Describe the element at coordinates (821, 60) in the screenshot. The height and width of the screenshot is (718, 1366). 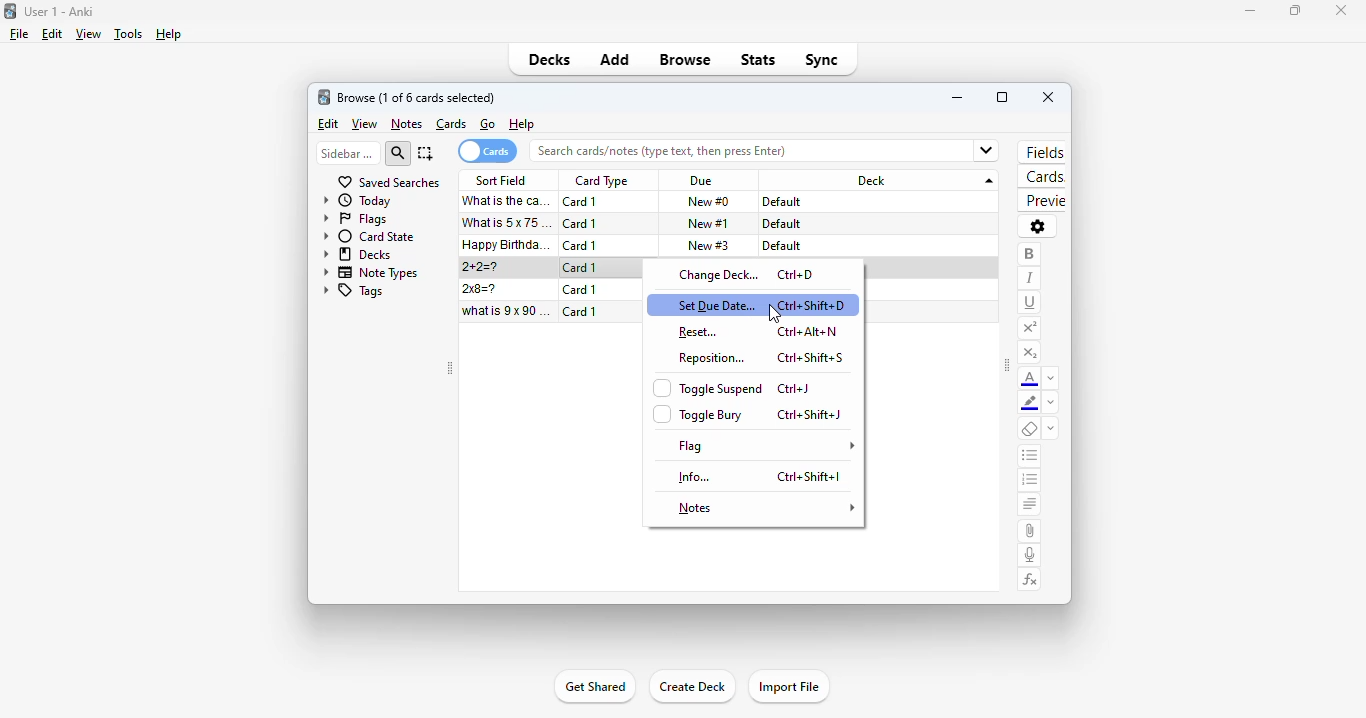
I see `sync` at that location.